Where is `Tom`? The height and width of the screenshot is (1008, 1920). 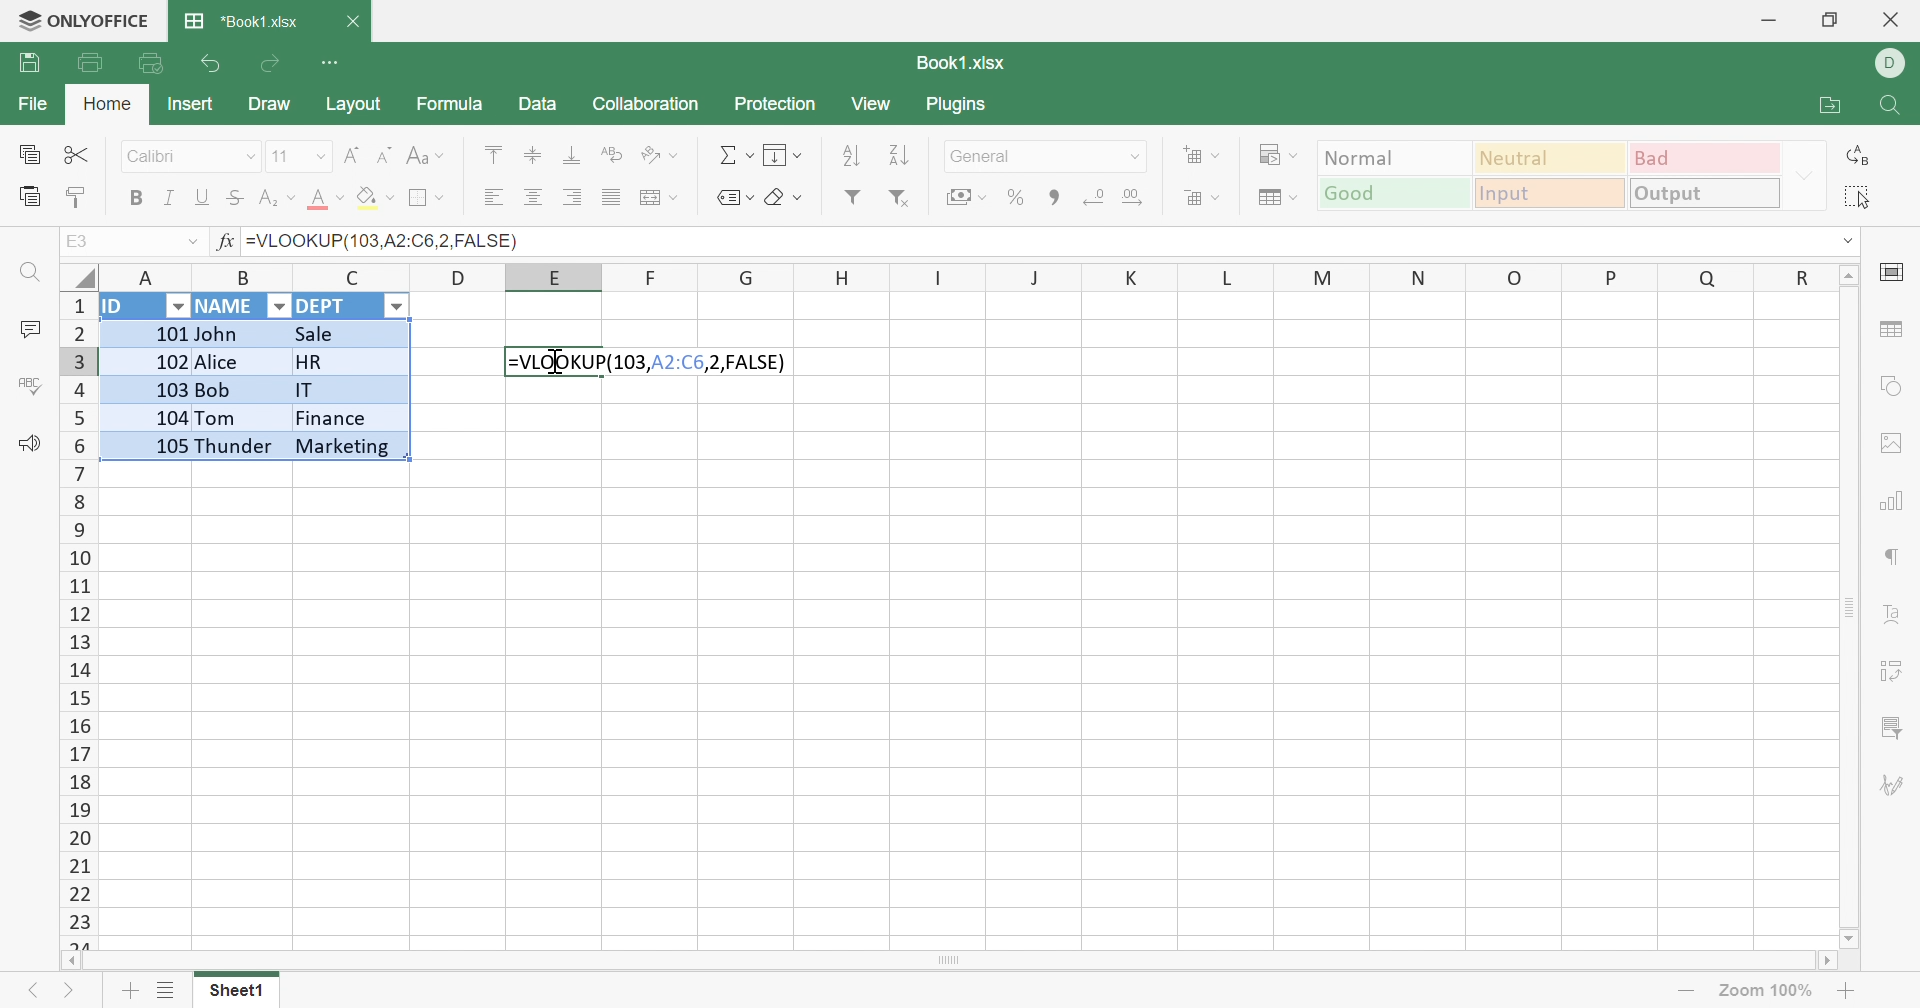
Tom is located at coordinates (220, 417).